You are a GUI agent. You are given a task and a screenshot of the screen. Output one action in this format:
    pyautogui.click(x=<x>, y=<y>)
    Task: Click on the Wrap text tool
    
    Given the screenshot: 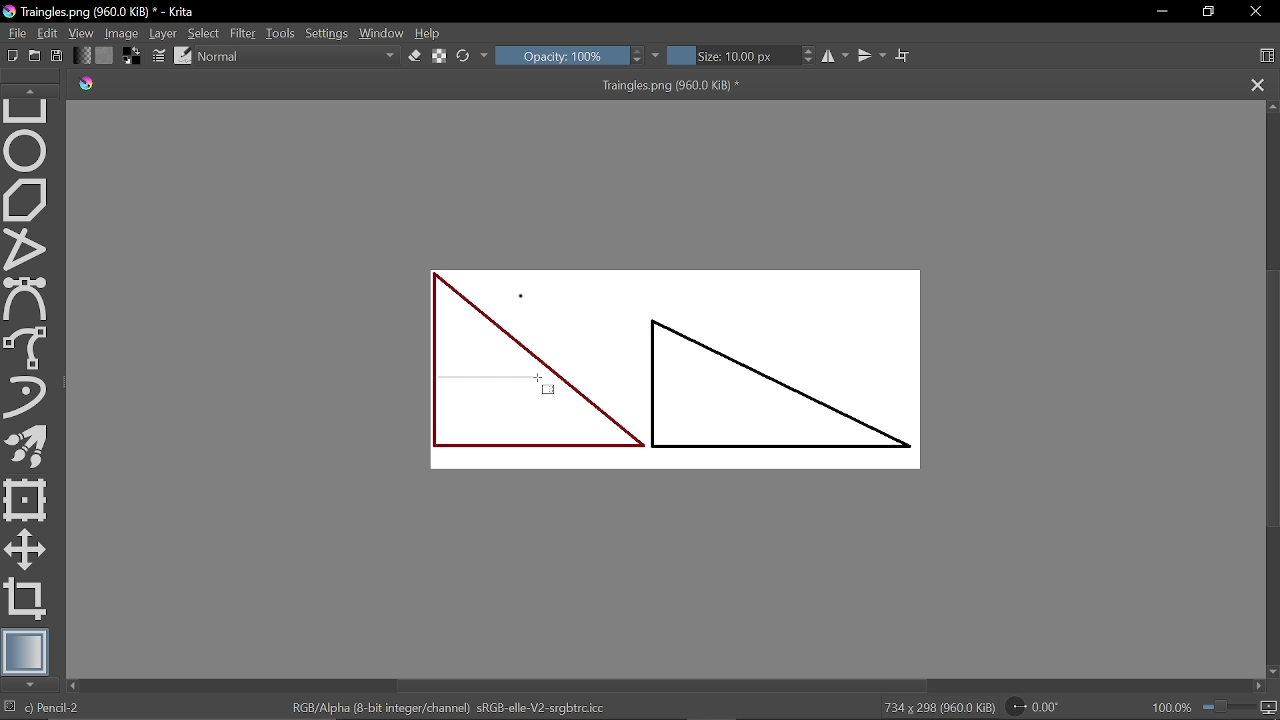 What is the action you would take?
    pyautogui.click(x=904, y=56)
    